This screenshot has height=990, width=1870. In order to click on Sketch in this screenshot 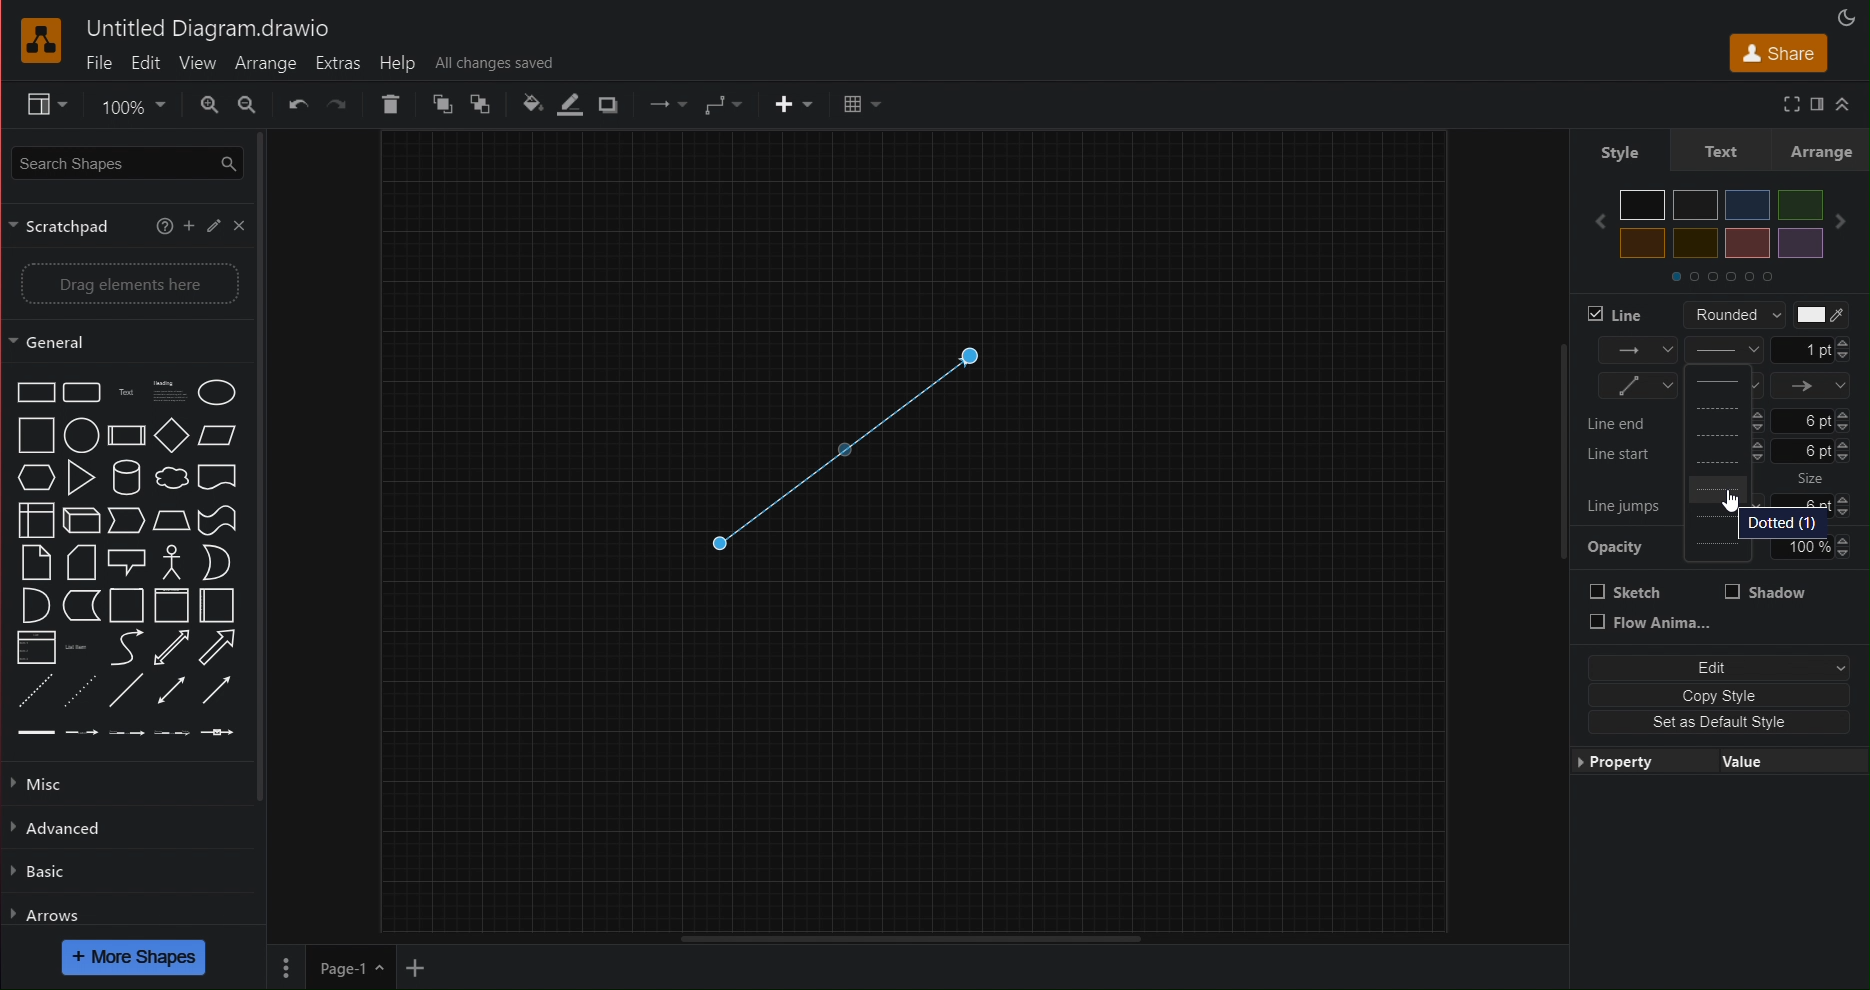, I will do `click(1627, 591)`.